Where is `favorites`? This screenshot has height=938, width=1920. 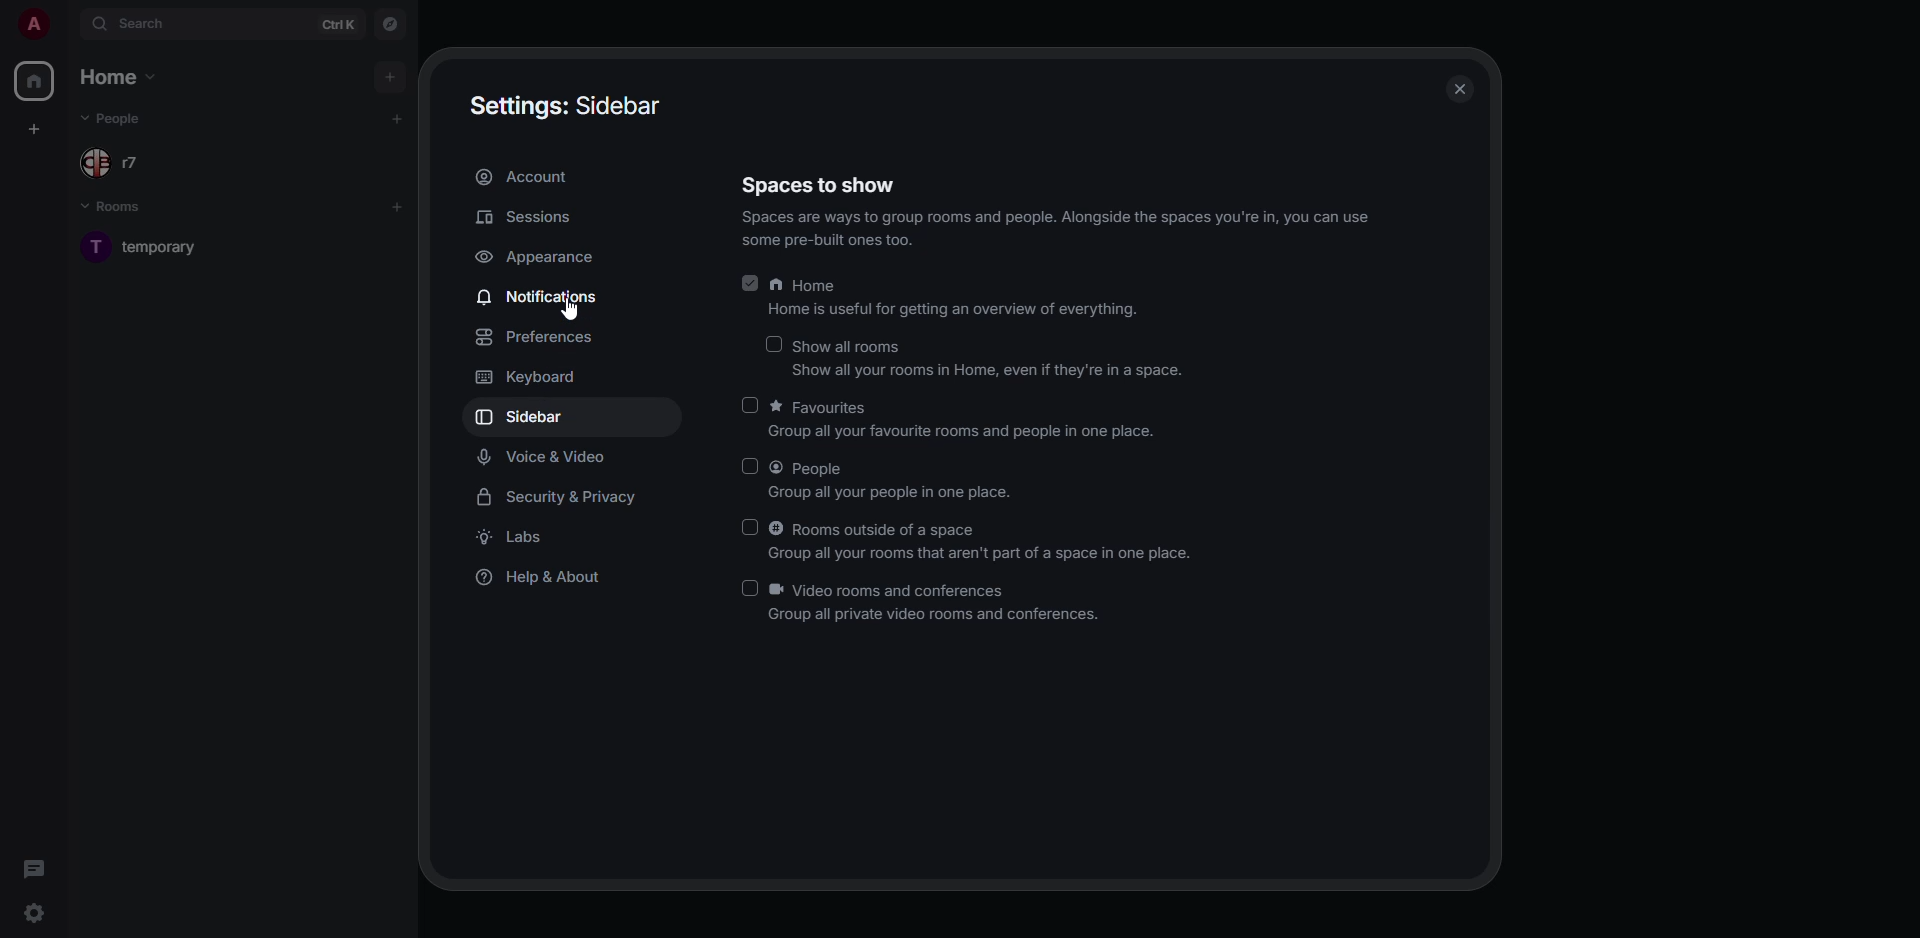 favorites is located at coordinates (961, 423).